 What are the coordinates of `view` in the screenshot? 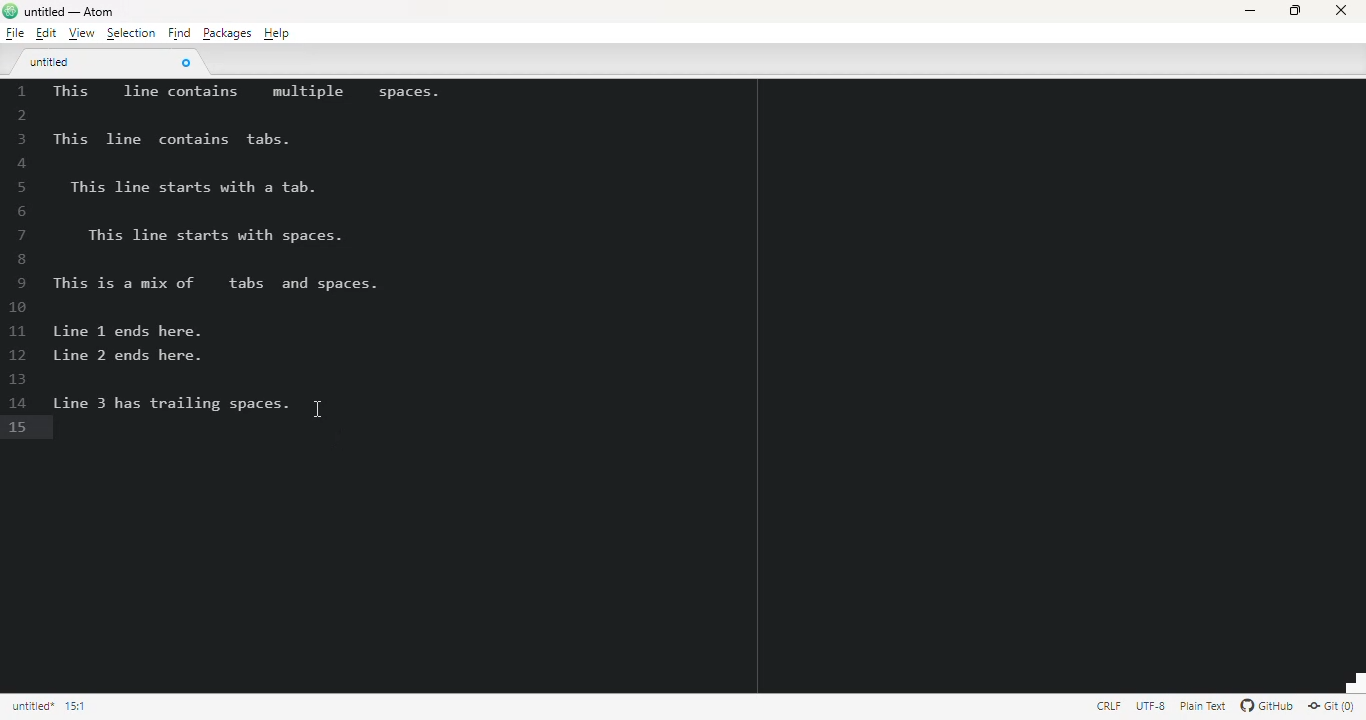 It's located at (81, 34).